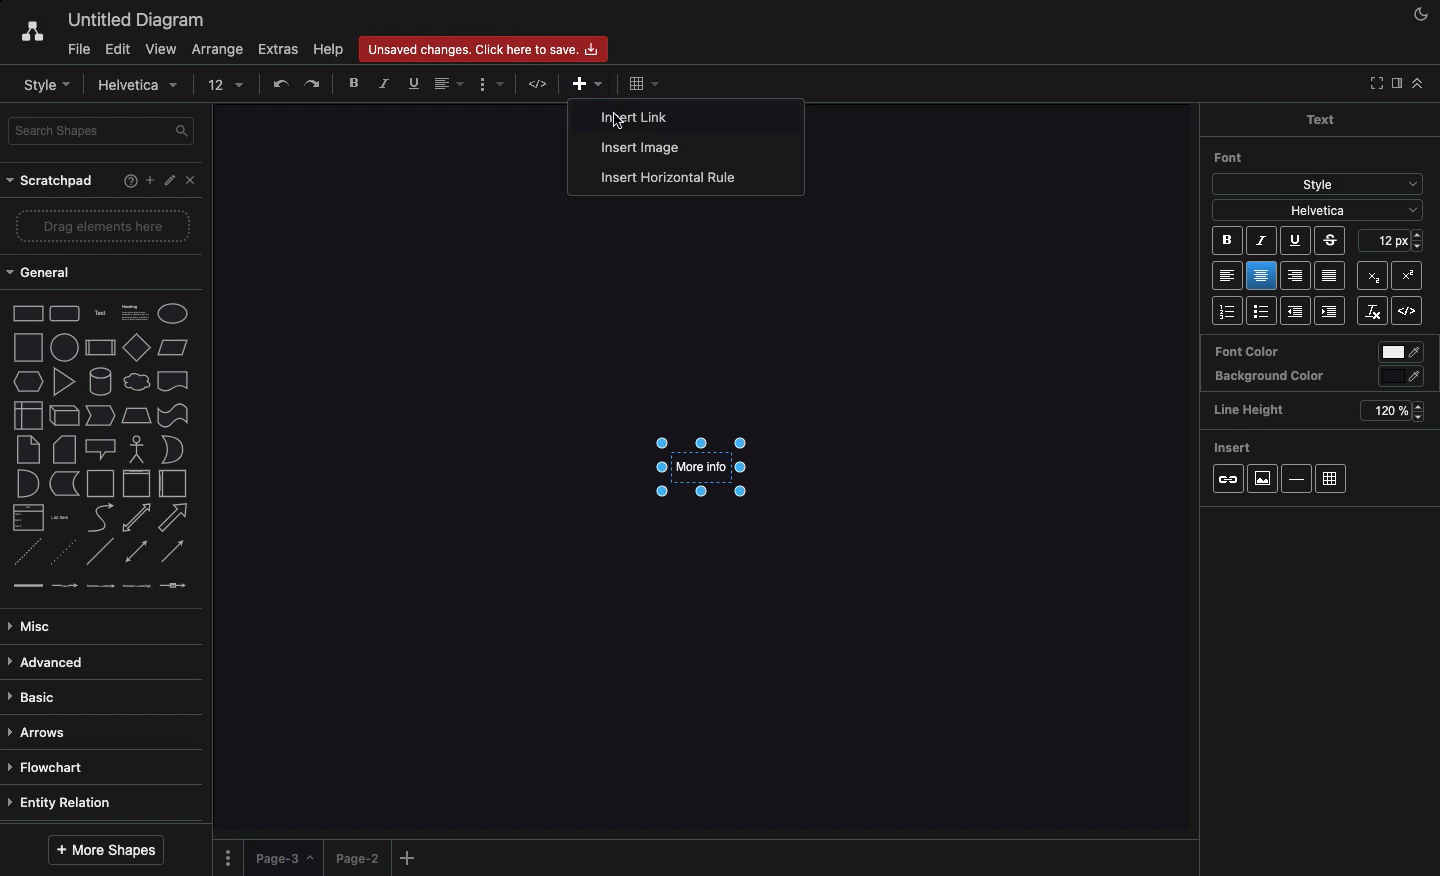  I want to click on Collapse, so click(1417, 83).